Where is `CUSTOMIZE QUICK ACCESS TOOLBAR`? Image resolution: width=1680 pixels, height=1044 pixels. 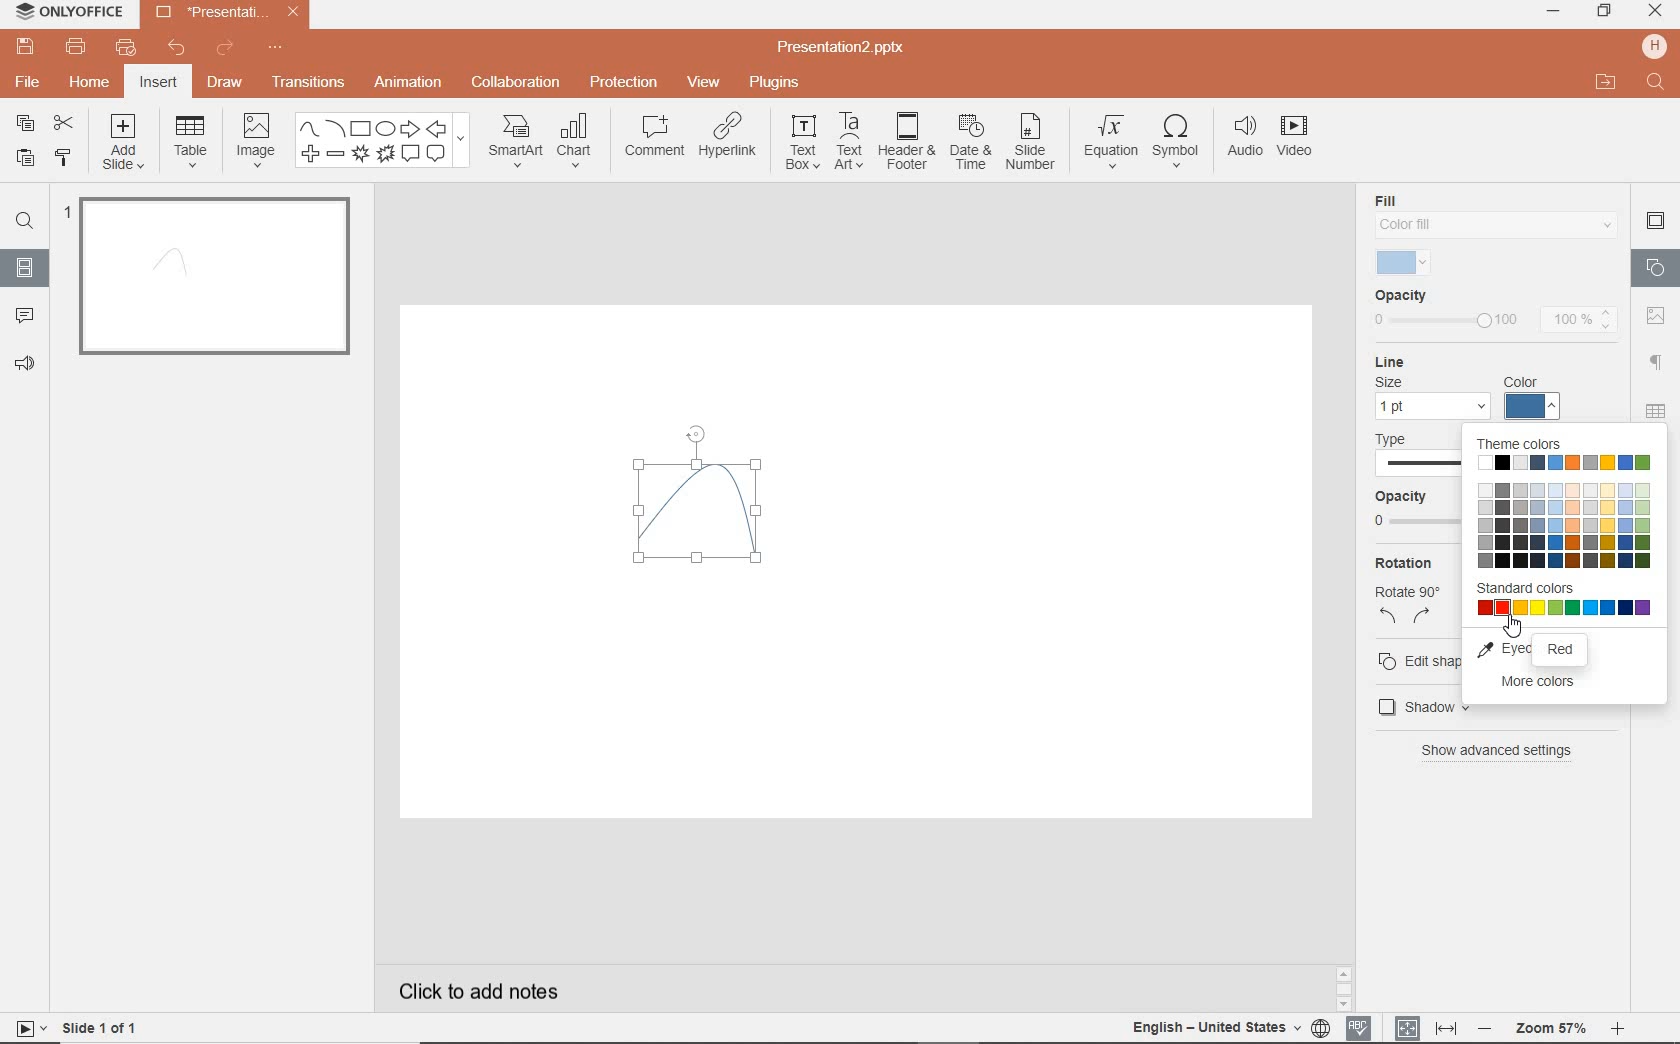 CUSTOMIZE QUICK ACCESS TOOLBAR is located at coordinates (275, 51).